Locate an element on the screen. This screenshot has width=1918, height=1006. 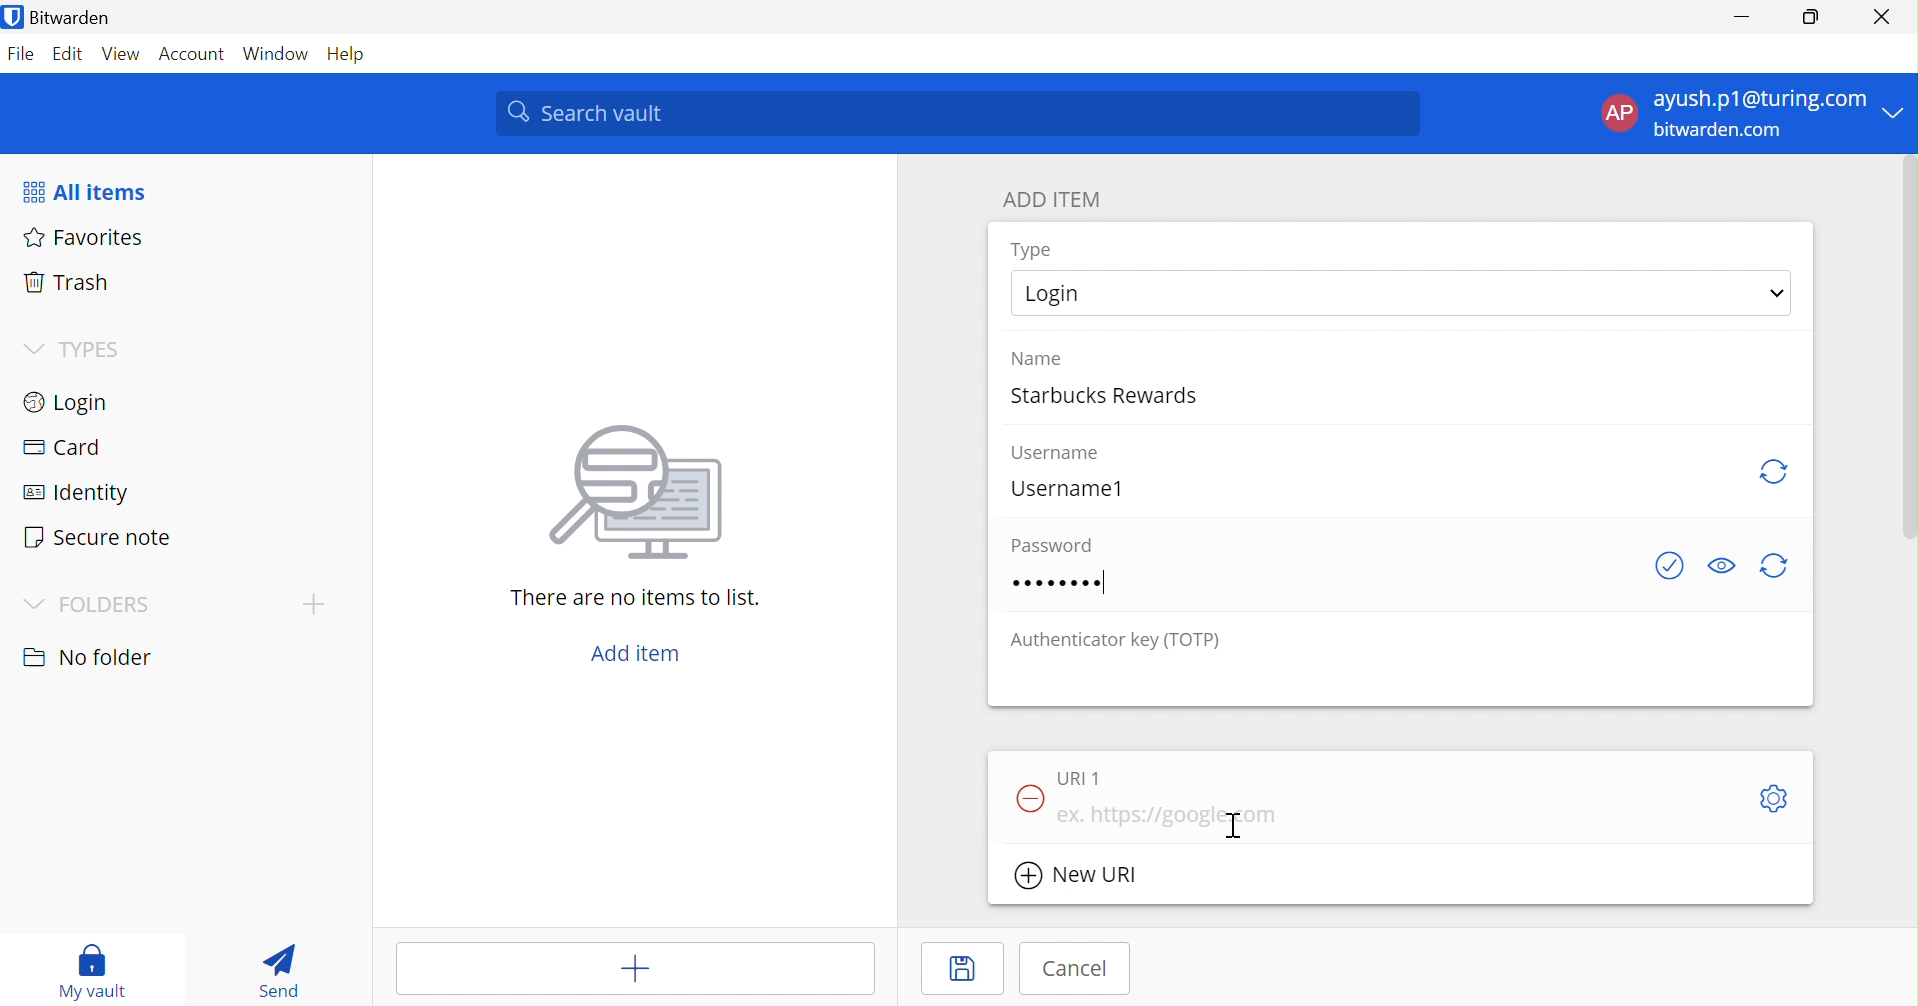
Restore Down is located at coordinates (1812, 14).